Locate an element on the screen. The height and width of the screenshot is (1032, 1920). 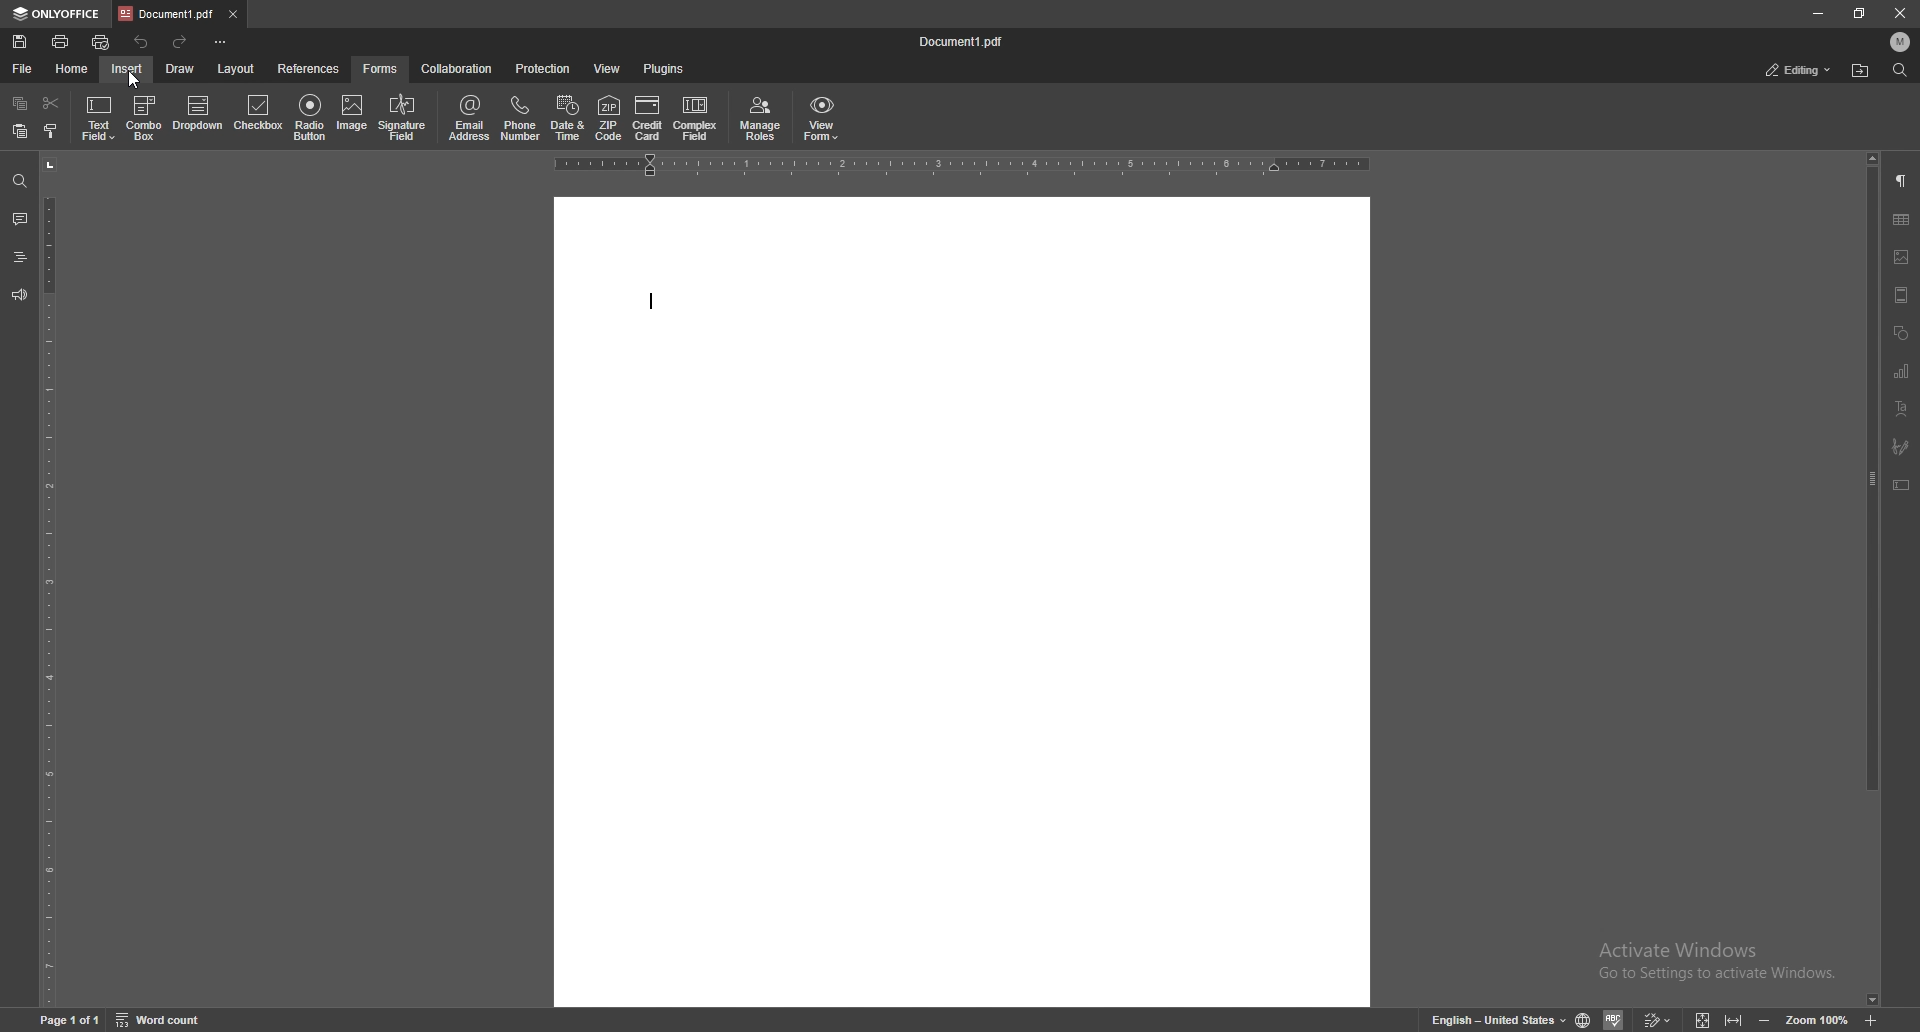
references is located at coordinates (309, 69).